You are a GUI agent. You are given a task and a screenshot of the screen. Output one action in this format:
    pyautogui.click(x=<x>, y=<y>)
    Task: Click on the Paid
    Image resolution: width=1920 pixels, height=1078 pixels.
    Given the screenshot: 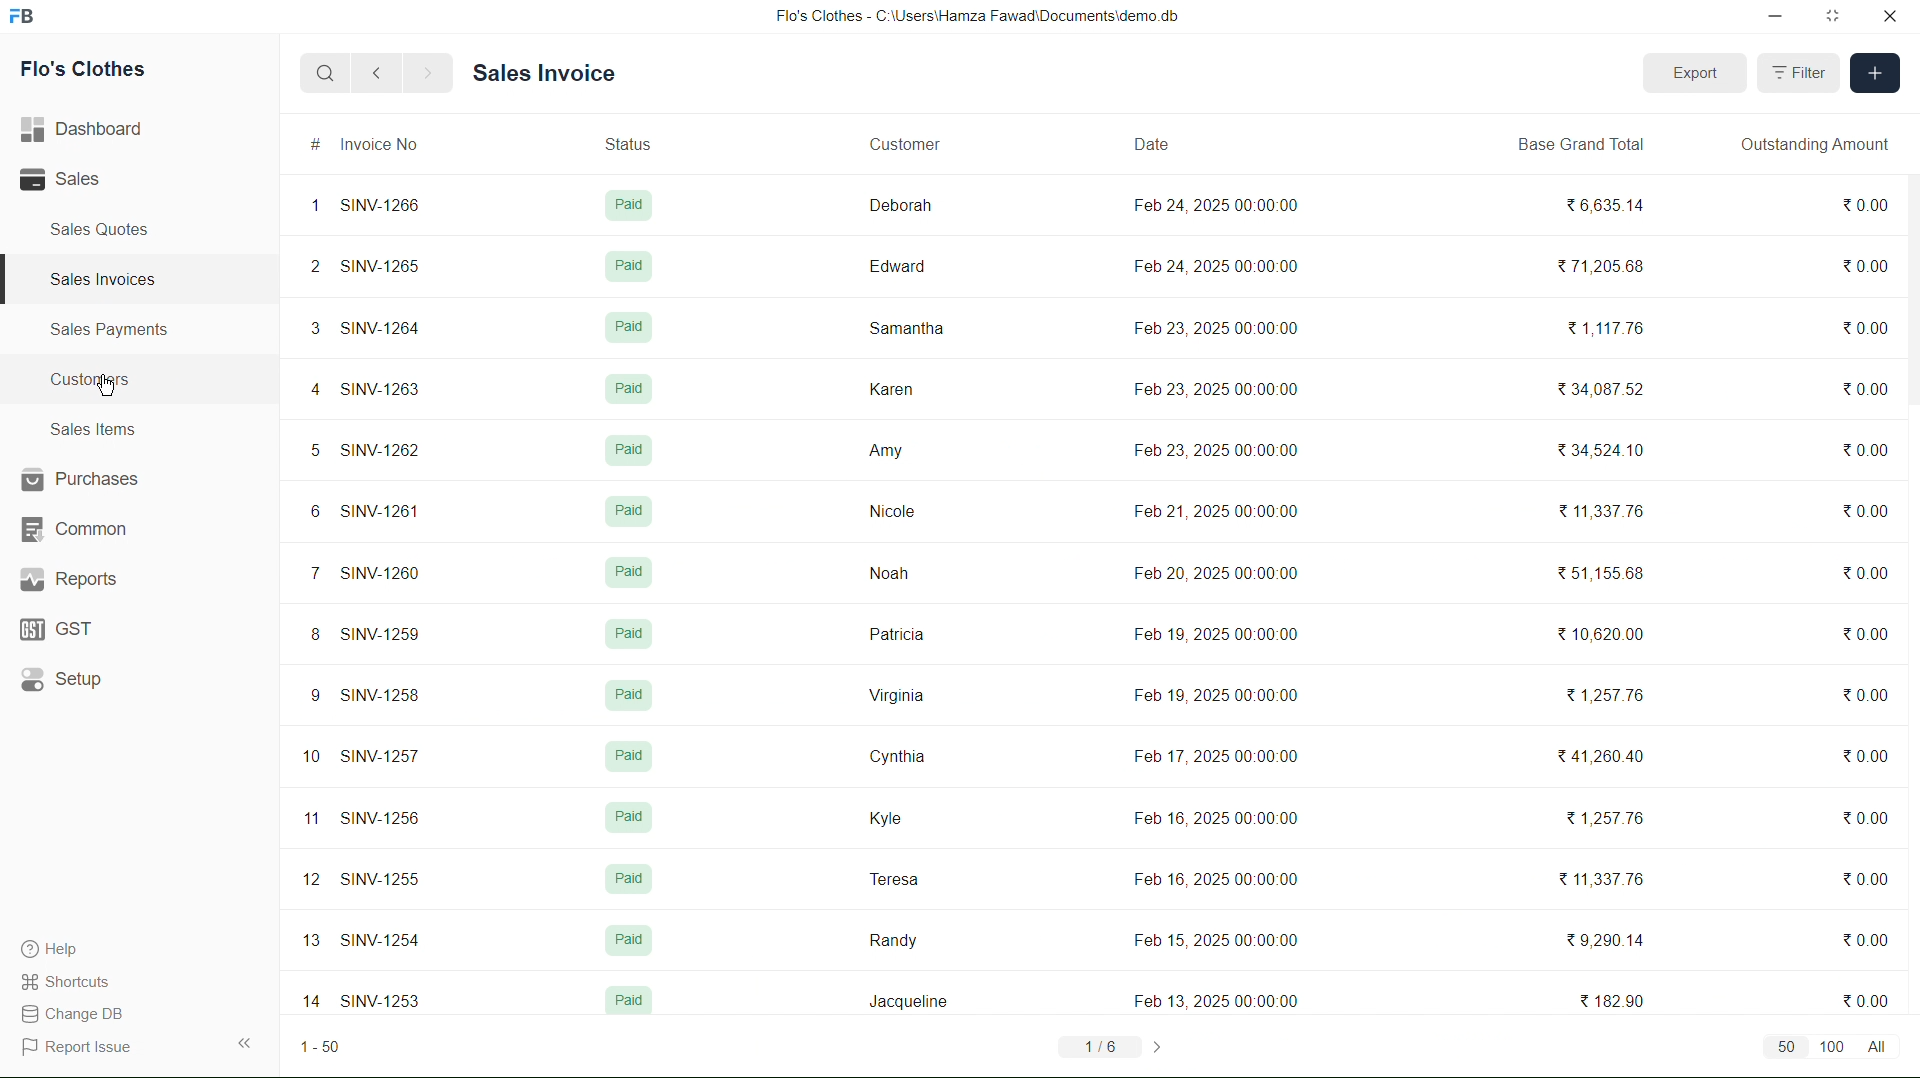 What is the action you would take?
    pyautogui.click(x=626, y=266)
    